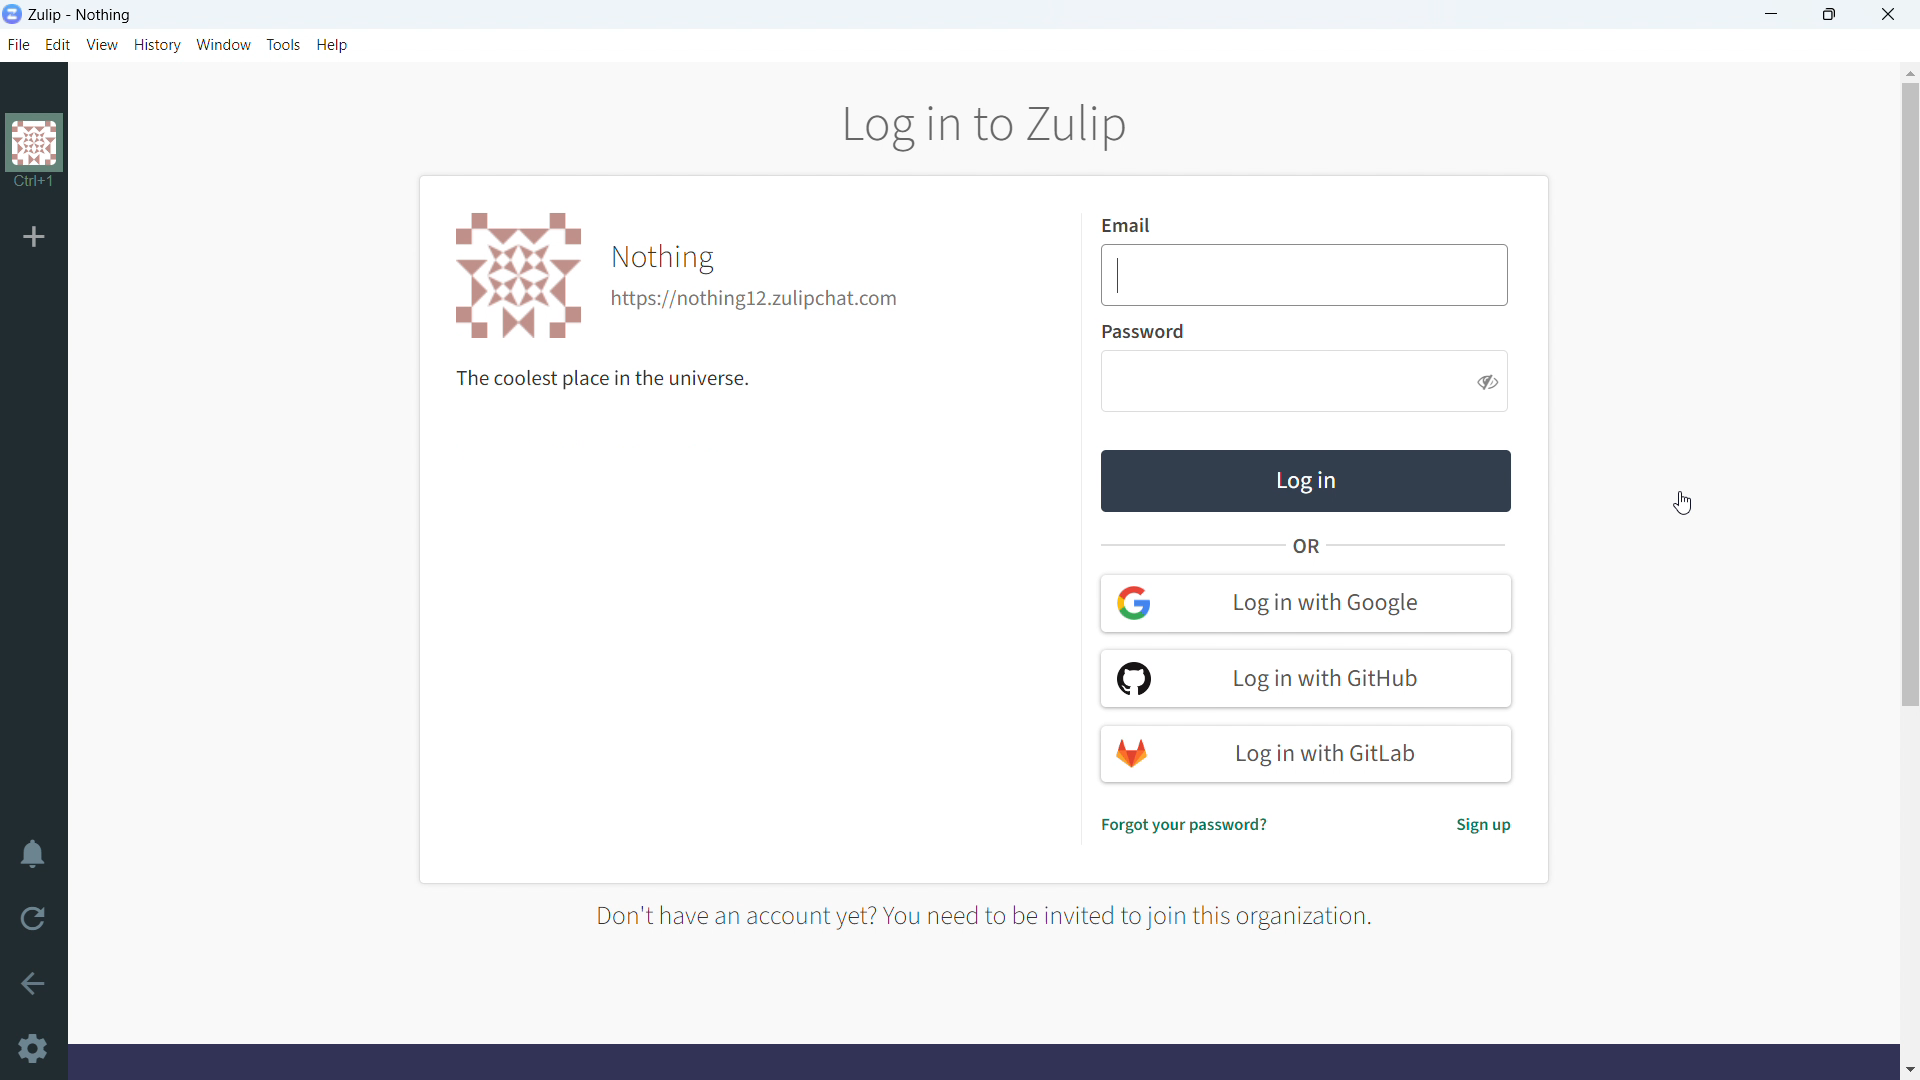 This screenshot has width=1920, height=1080. Describe the element at coordinates (1691, 508) in the screenshot. I see `cursor` at that location.